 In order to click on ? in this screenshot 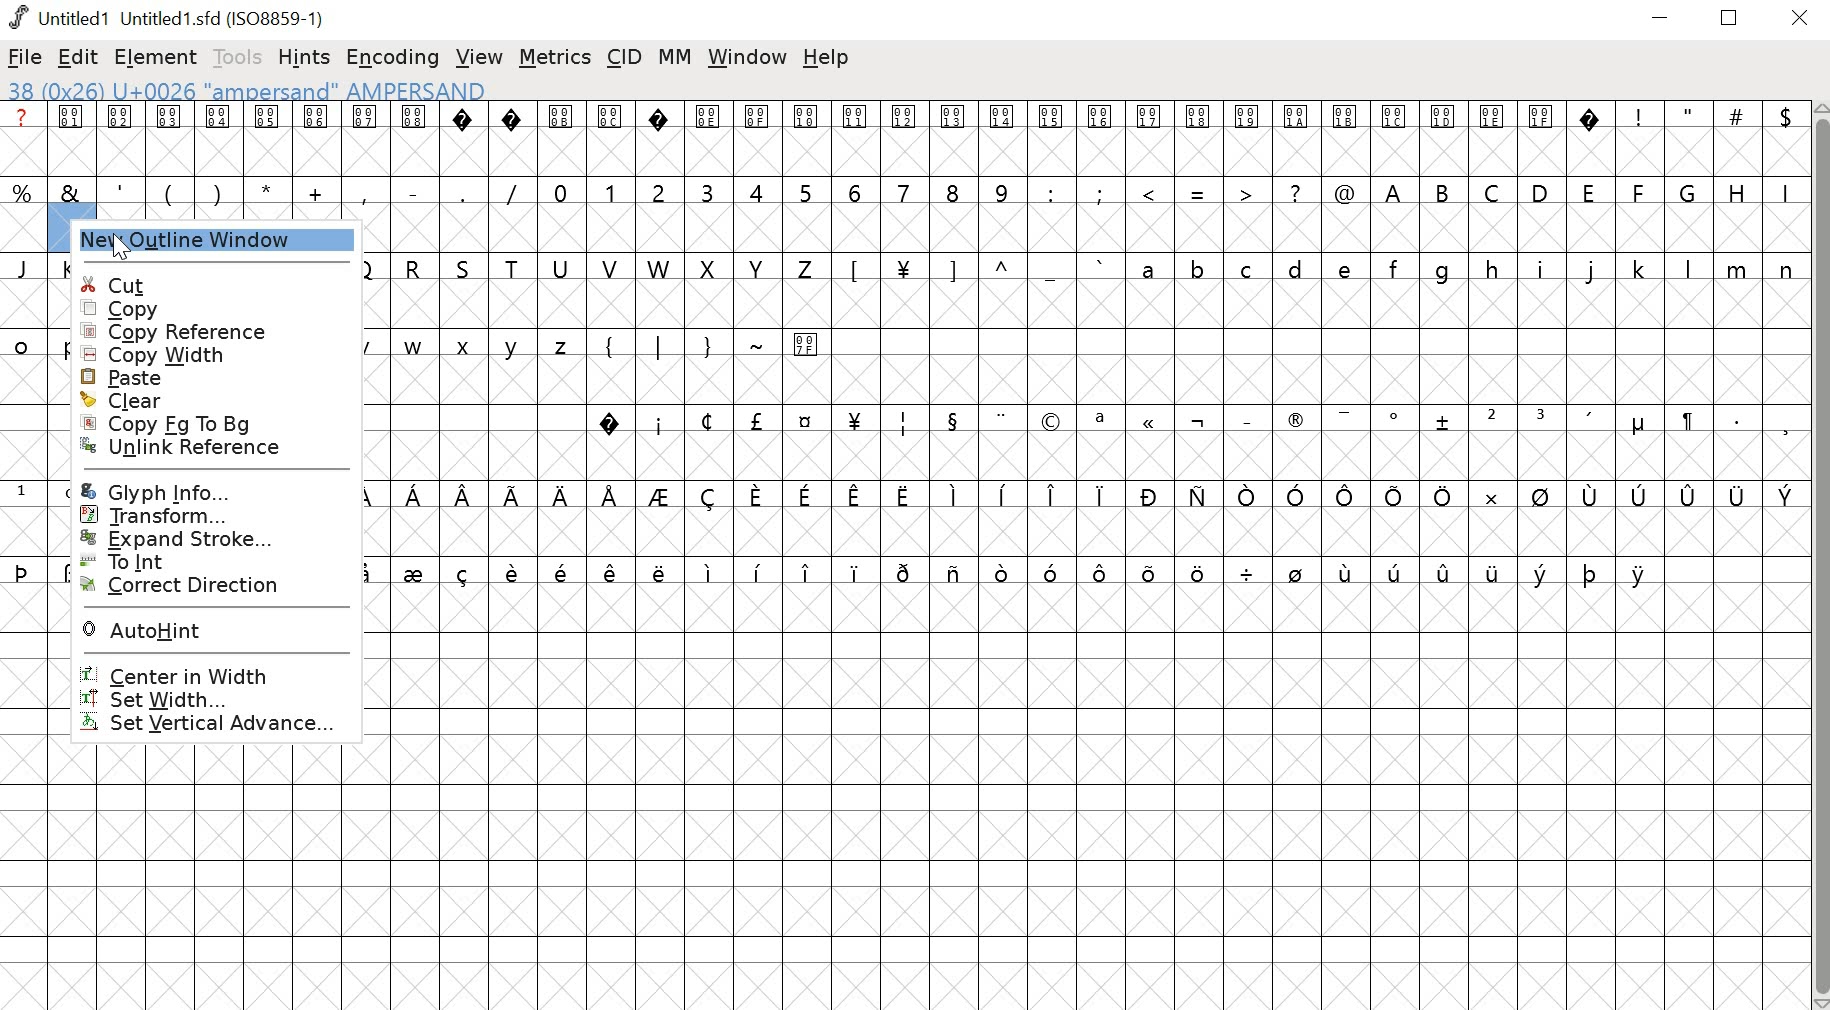, I will do `click(465, 139)`.